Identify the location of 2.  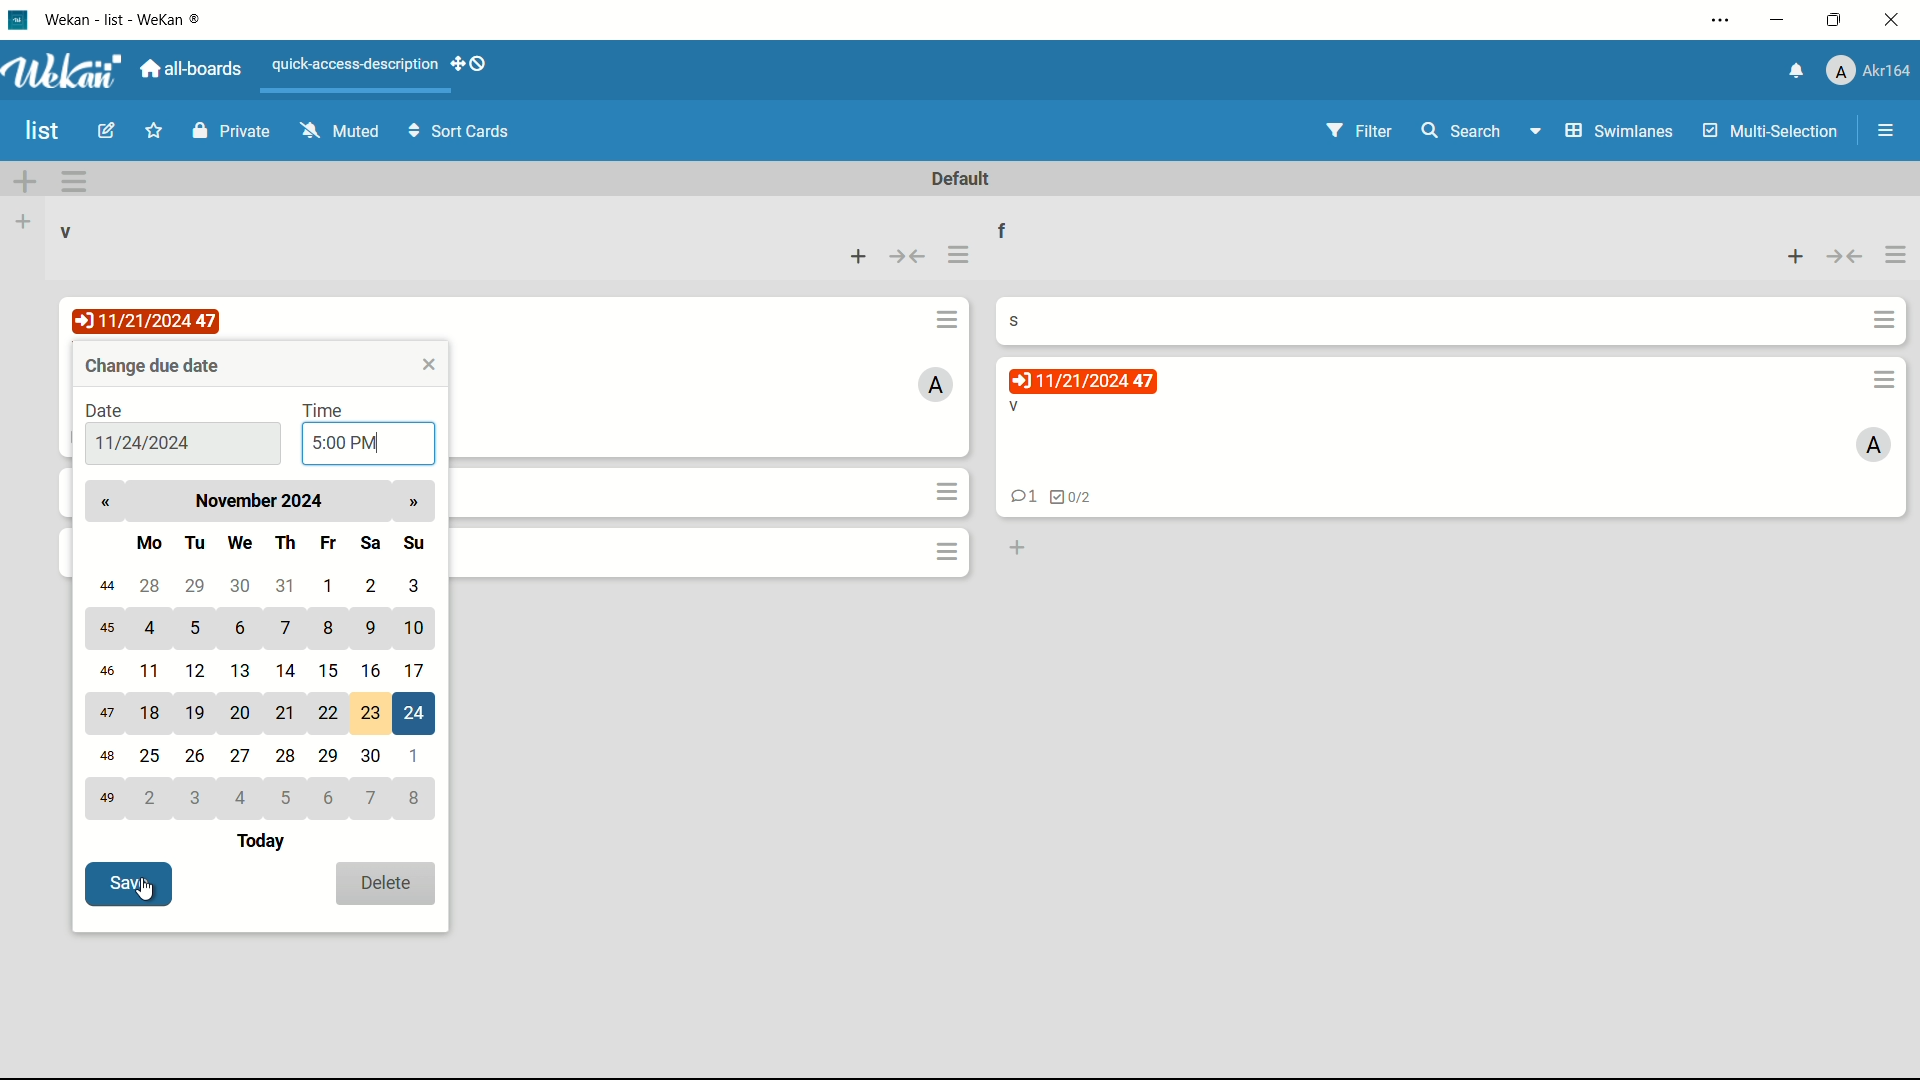
(372, 584).